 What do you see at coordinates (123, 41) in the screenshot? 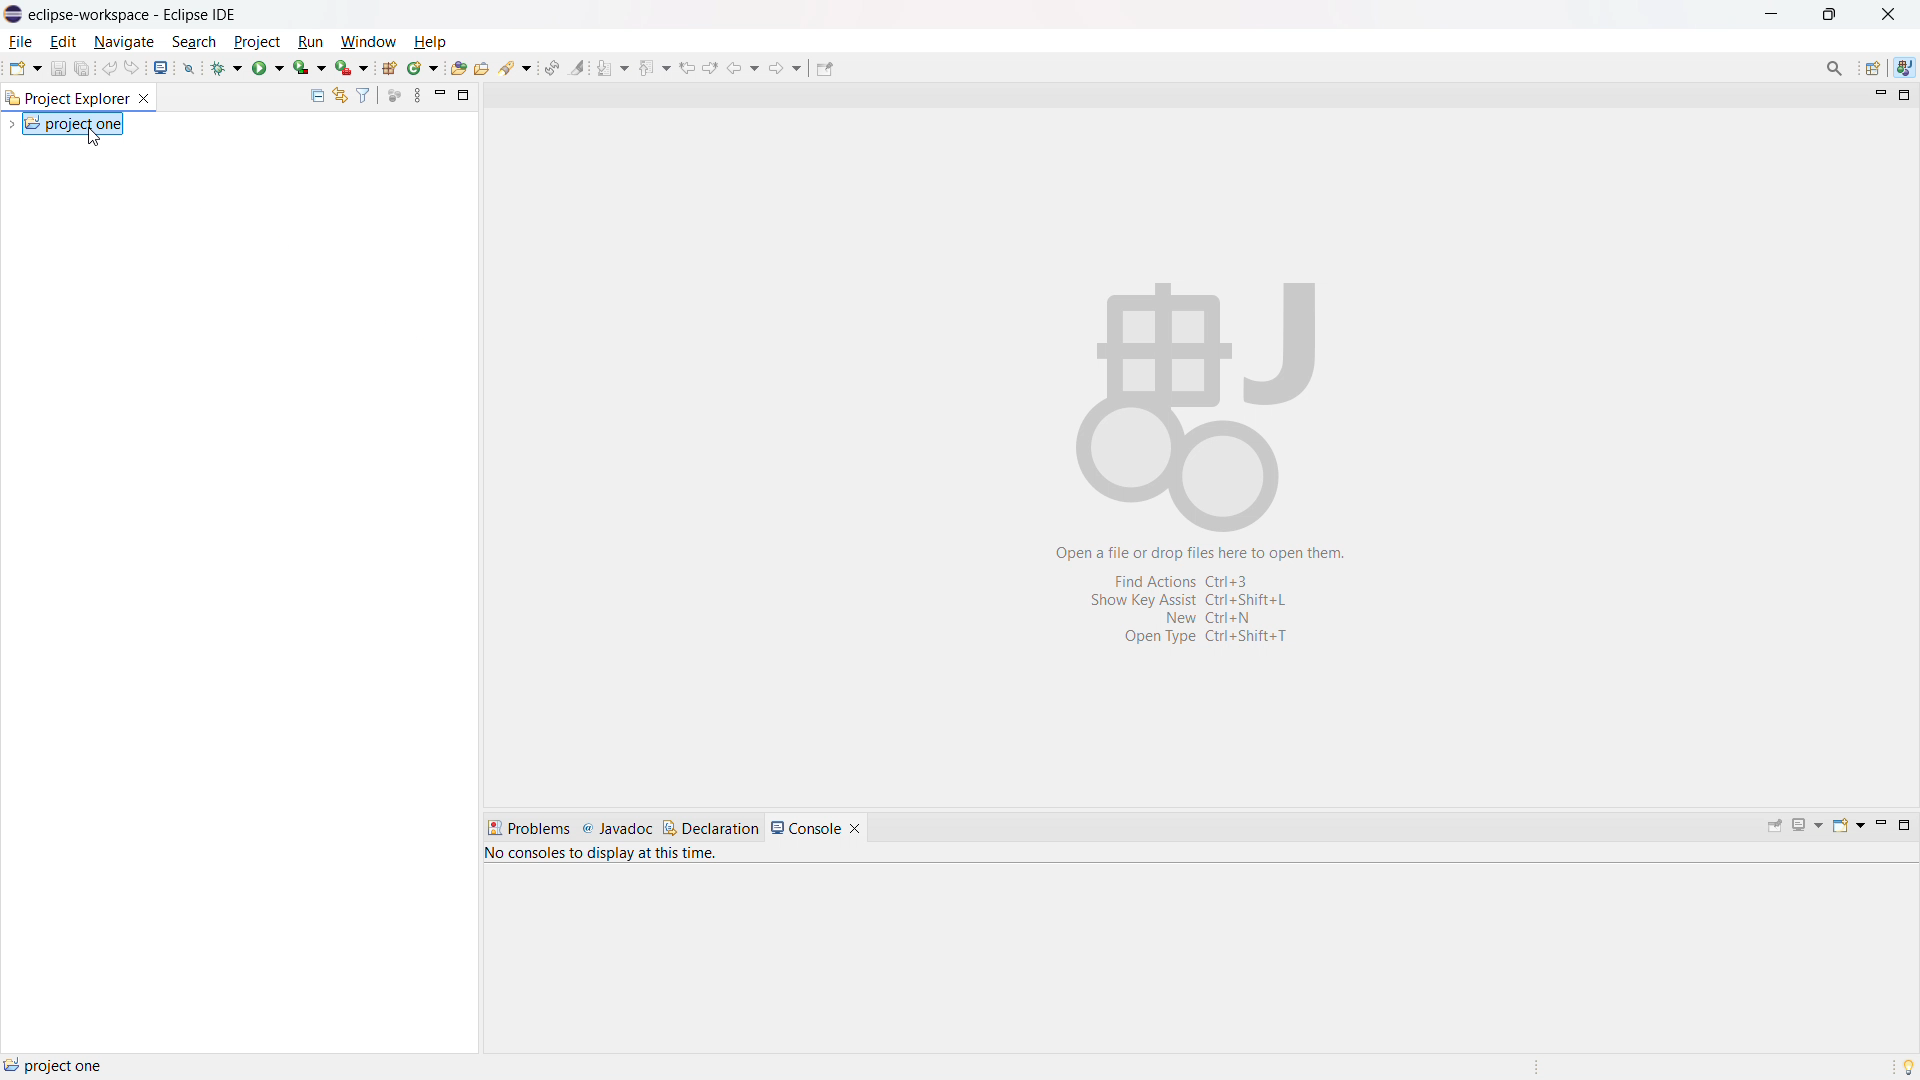
I see `navigate` at bounding box center [123, 41].